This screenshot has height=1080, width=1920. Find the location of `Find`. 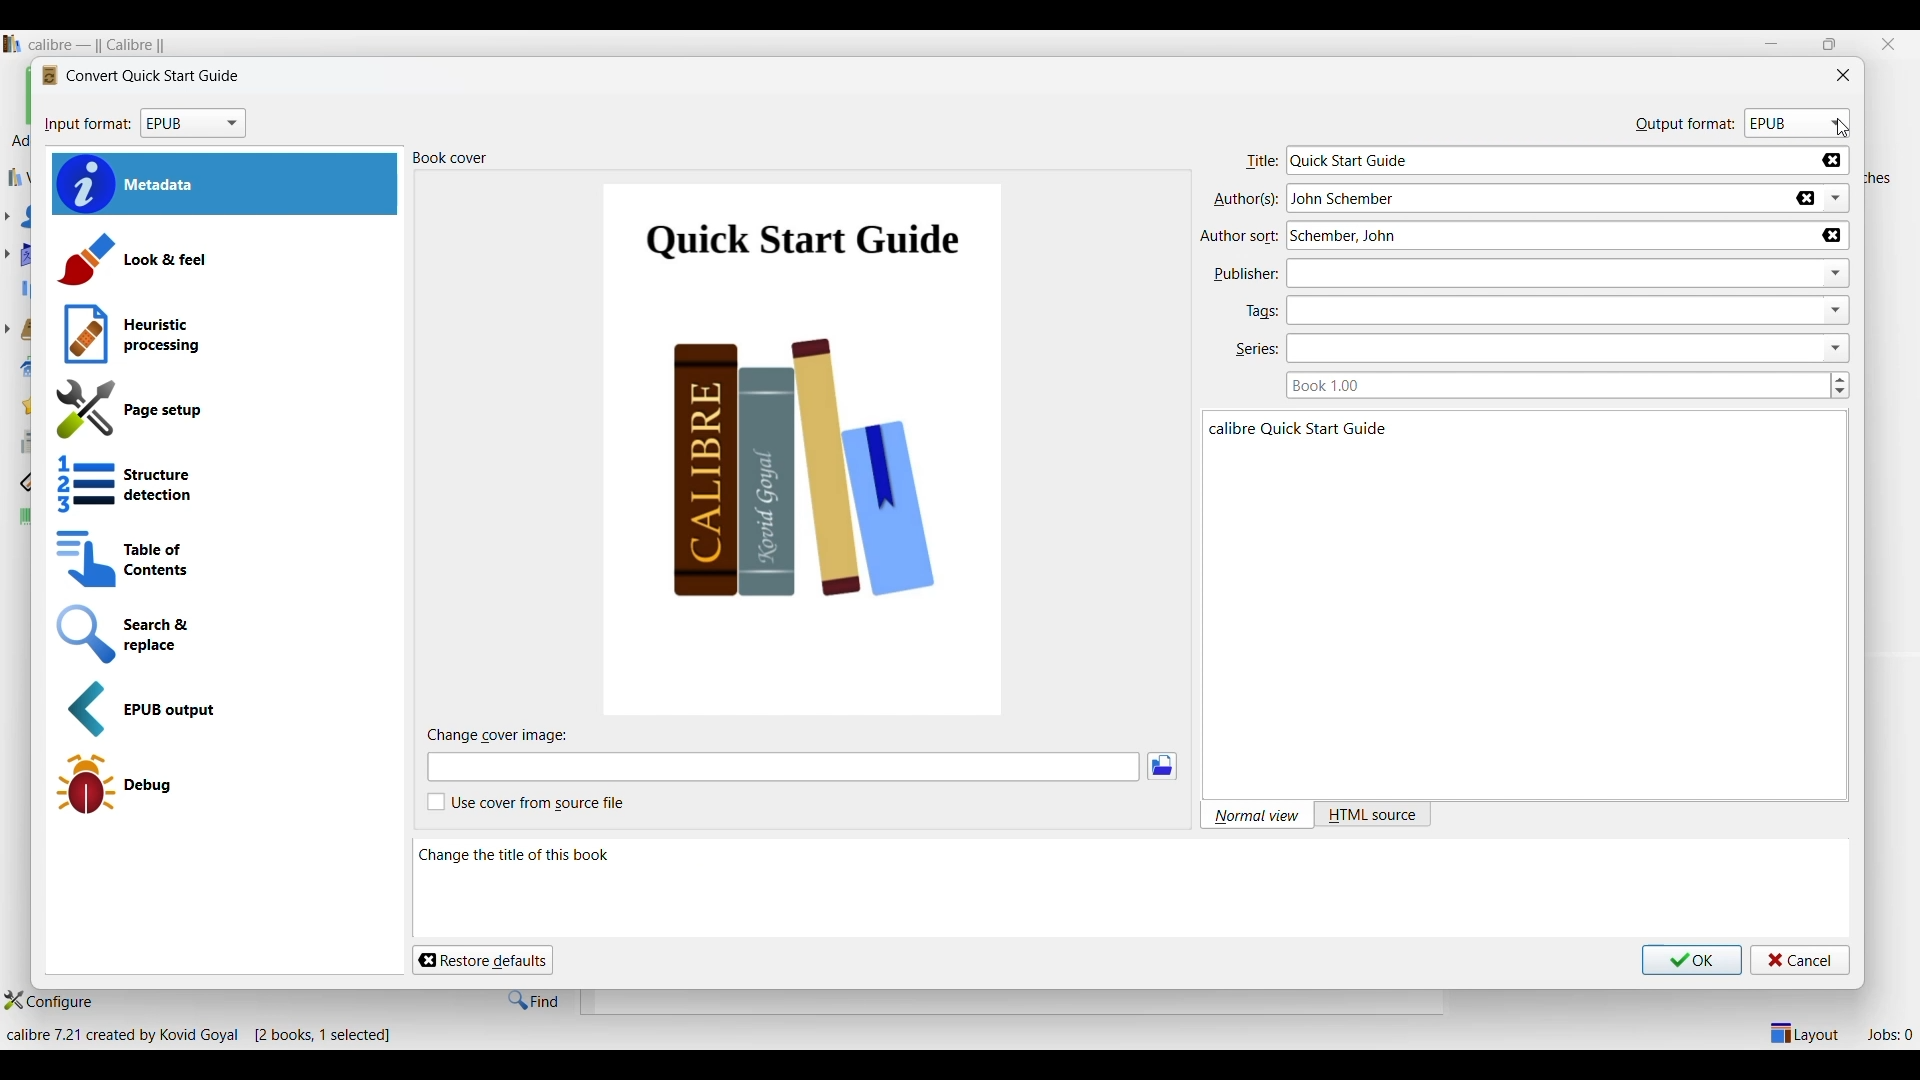

Find is located at coordinates (533, 1001).